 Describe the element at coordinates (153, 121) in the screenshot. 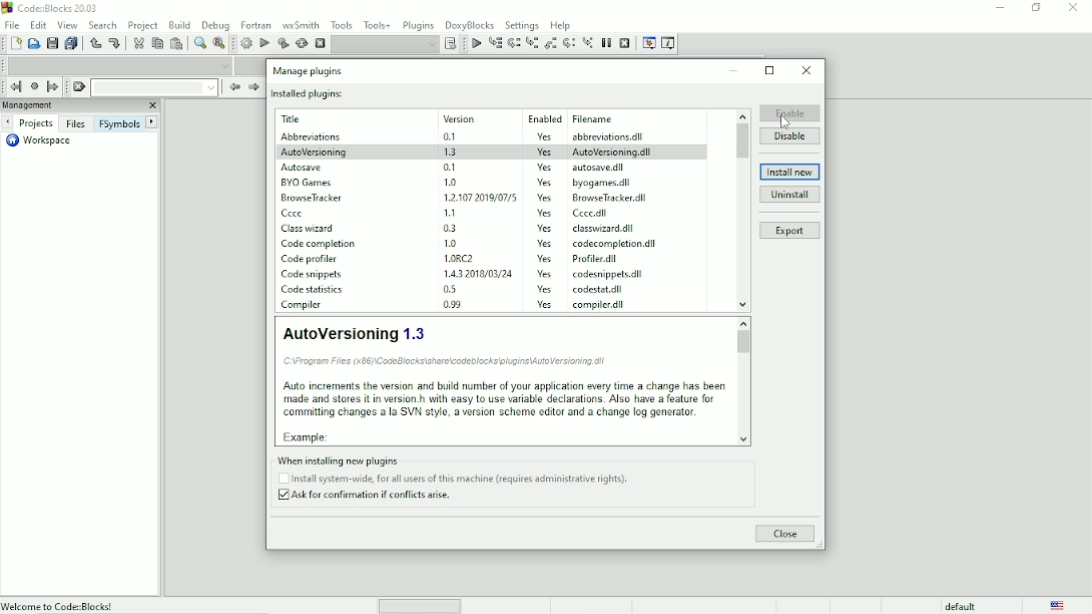

I see `Next` at that location.